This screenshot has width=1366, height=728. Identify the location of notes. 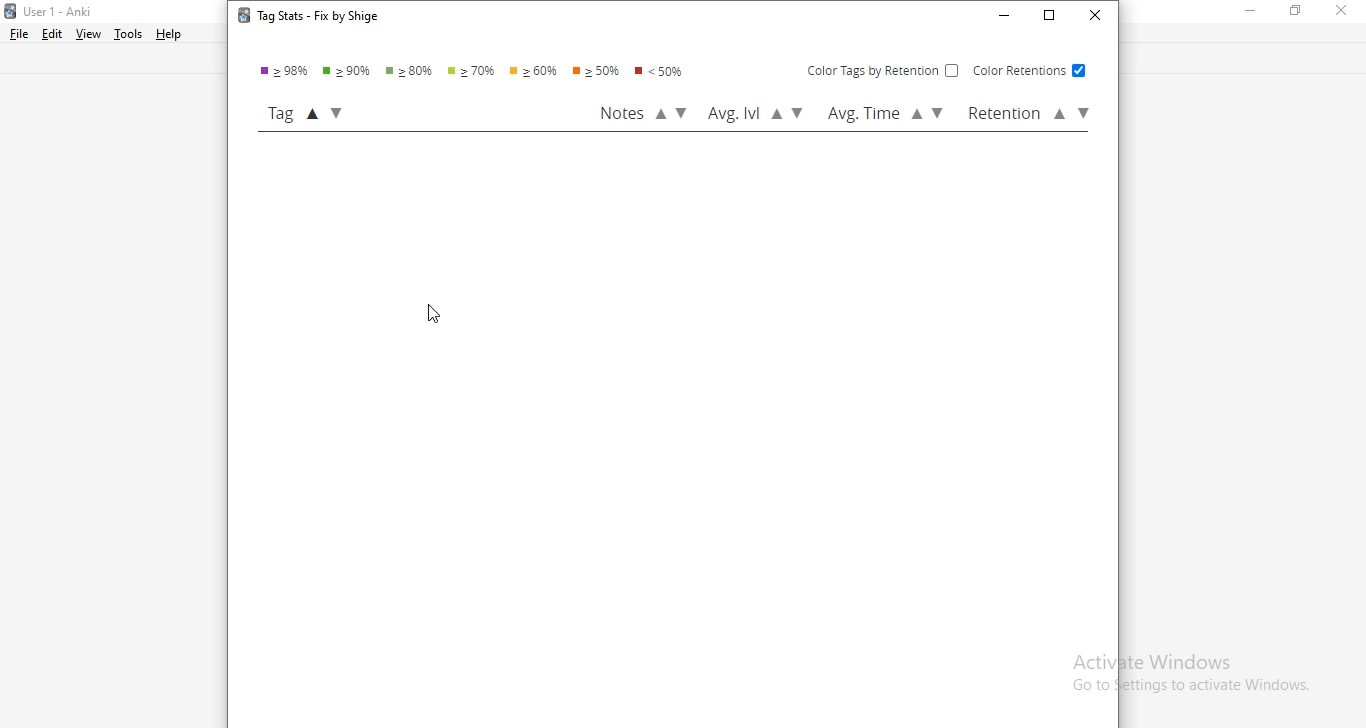
(644, 113).